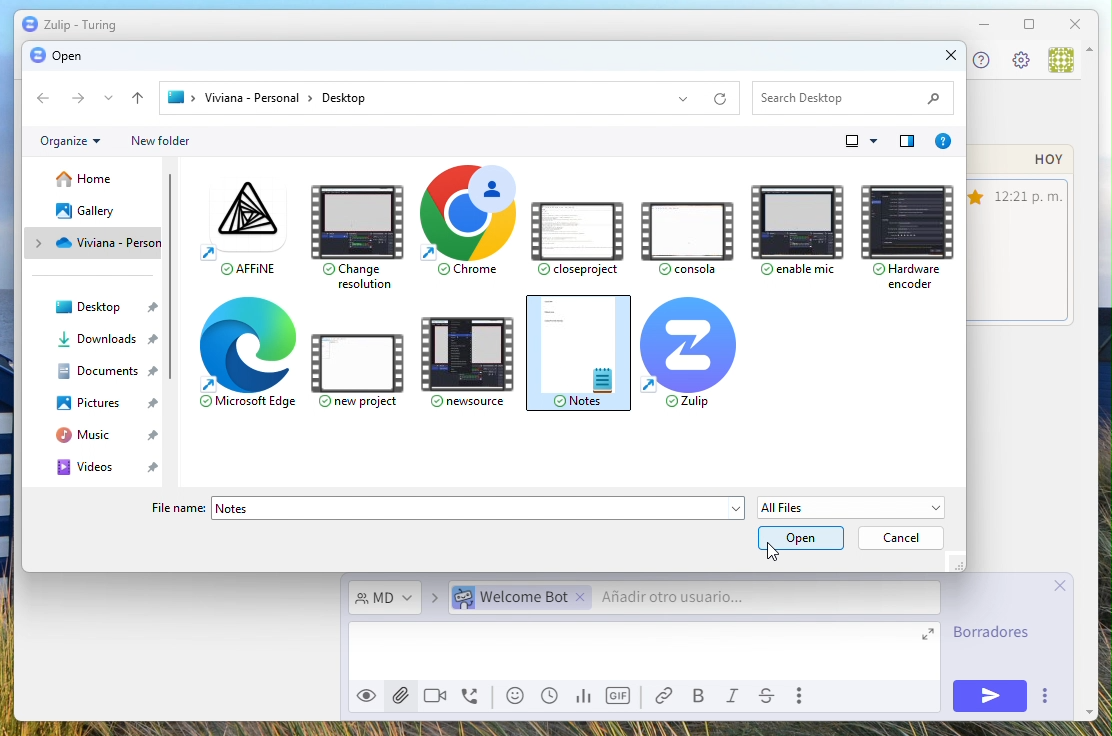 This screenshot has width=1112, height=736. I want to click on Cloud, so click(101, 242).